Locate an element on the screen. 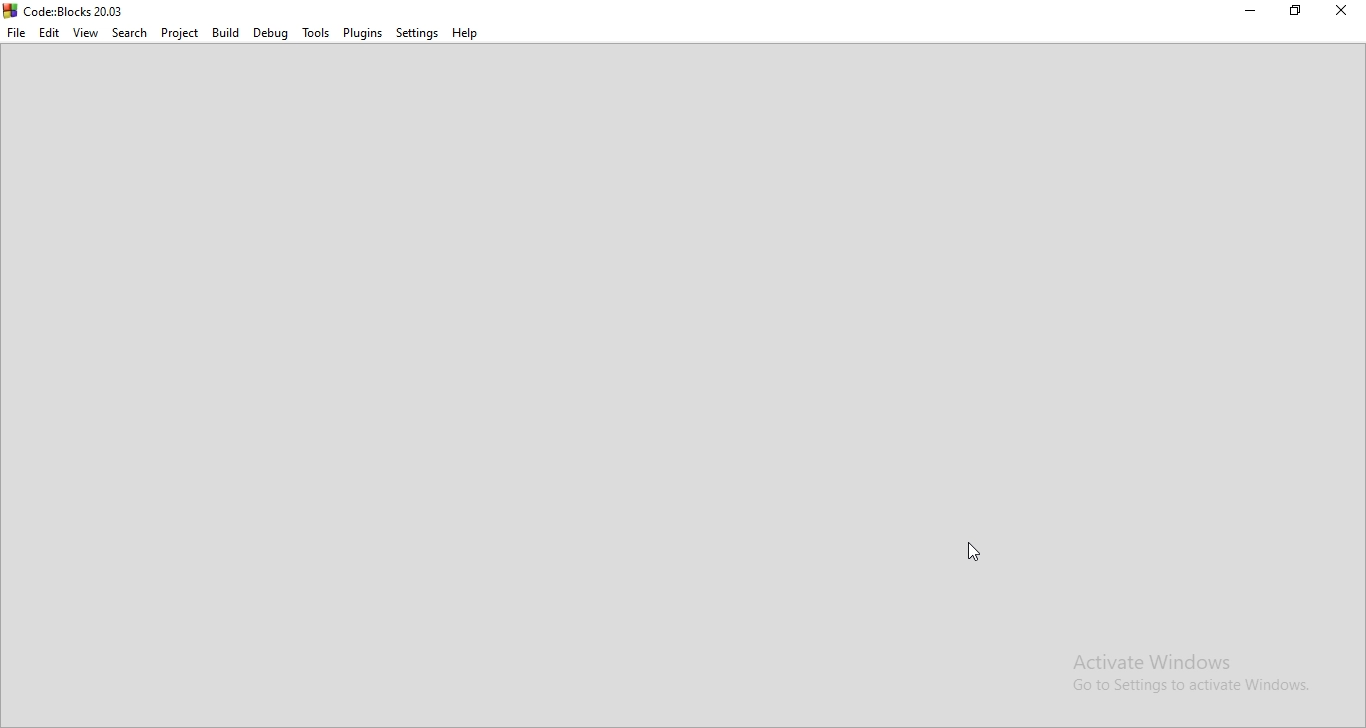  Tools  is located at coordinates (318, 32).